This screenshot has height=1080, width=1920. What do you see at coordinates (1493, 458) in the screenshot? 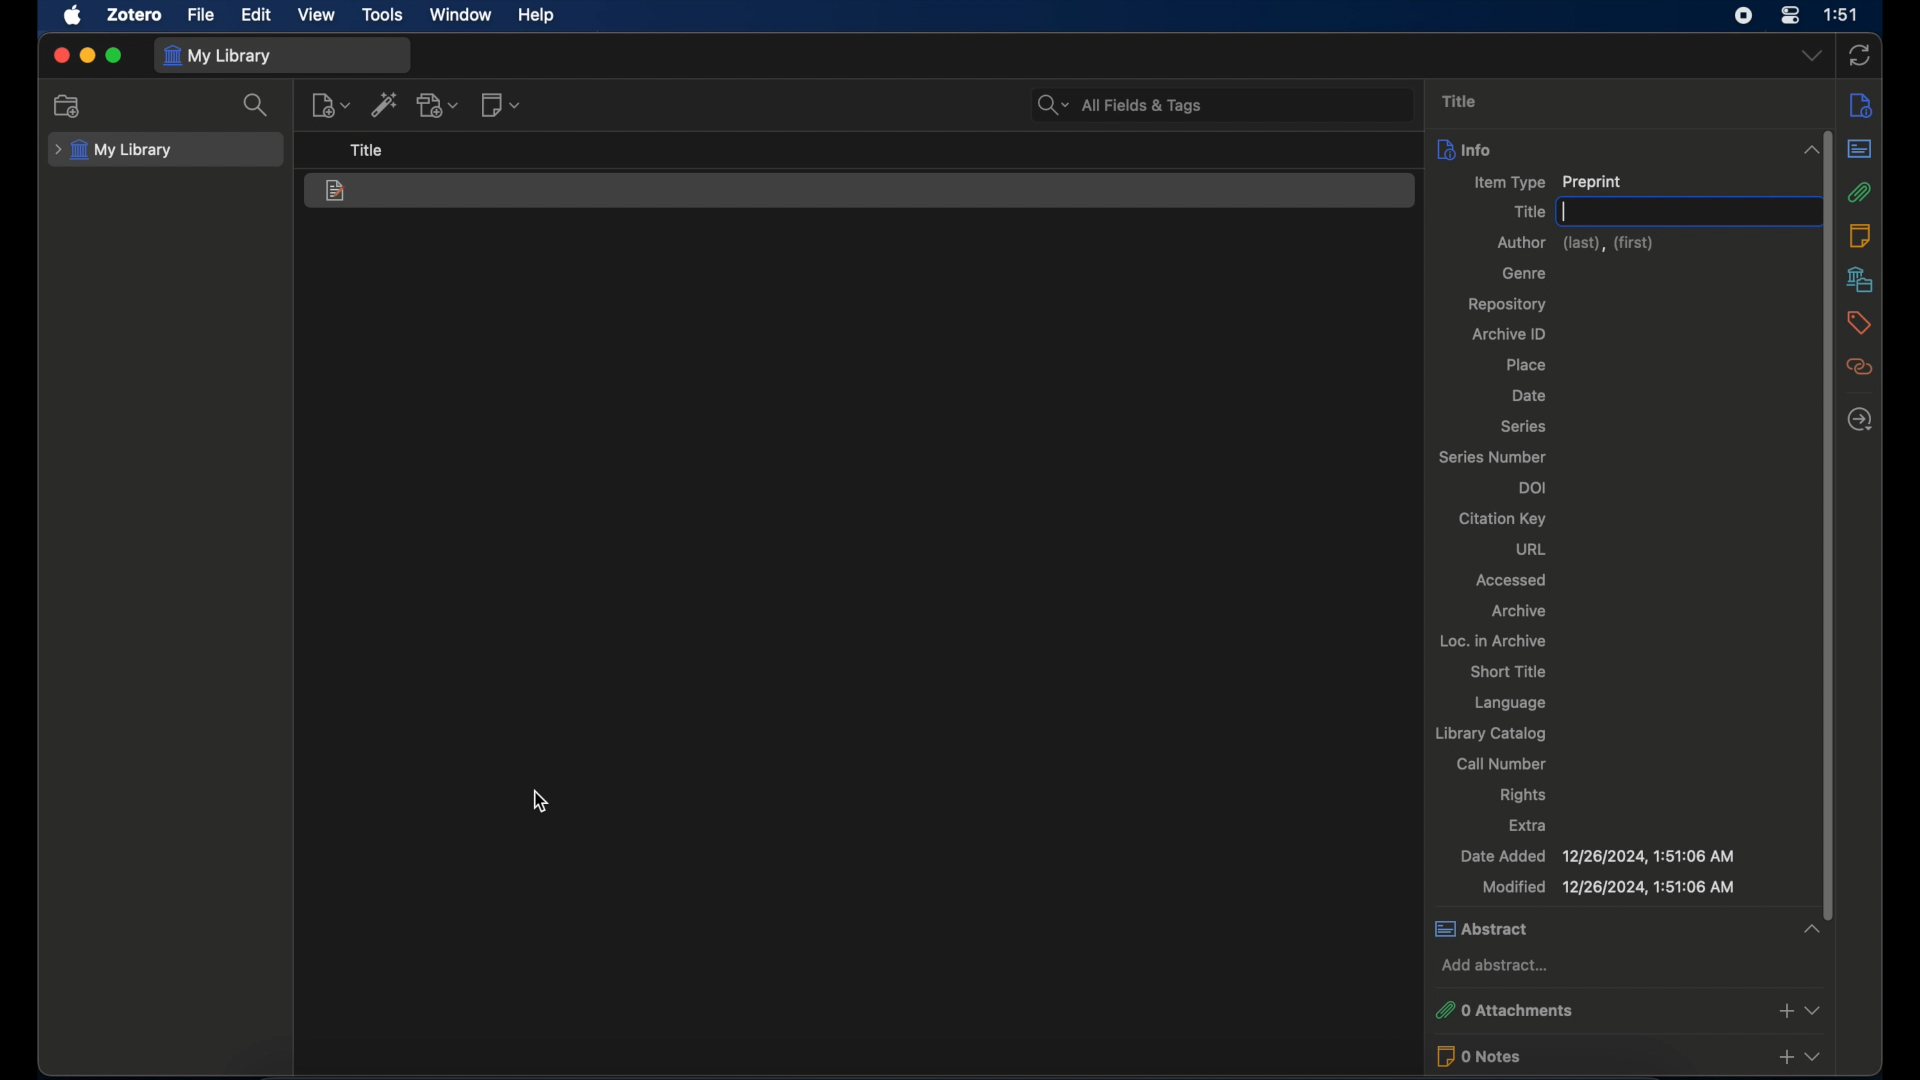
I see `series number` at bounding box center [1493, 458].